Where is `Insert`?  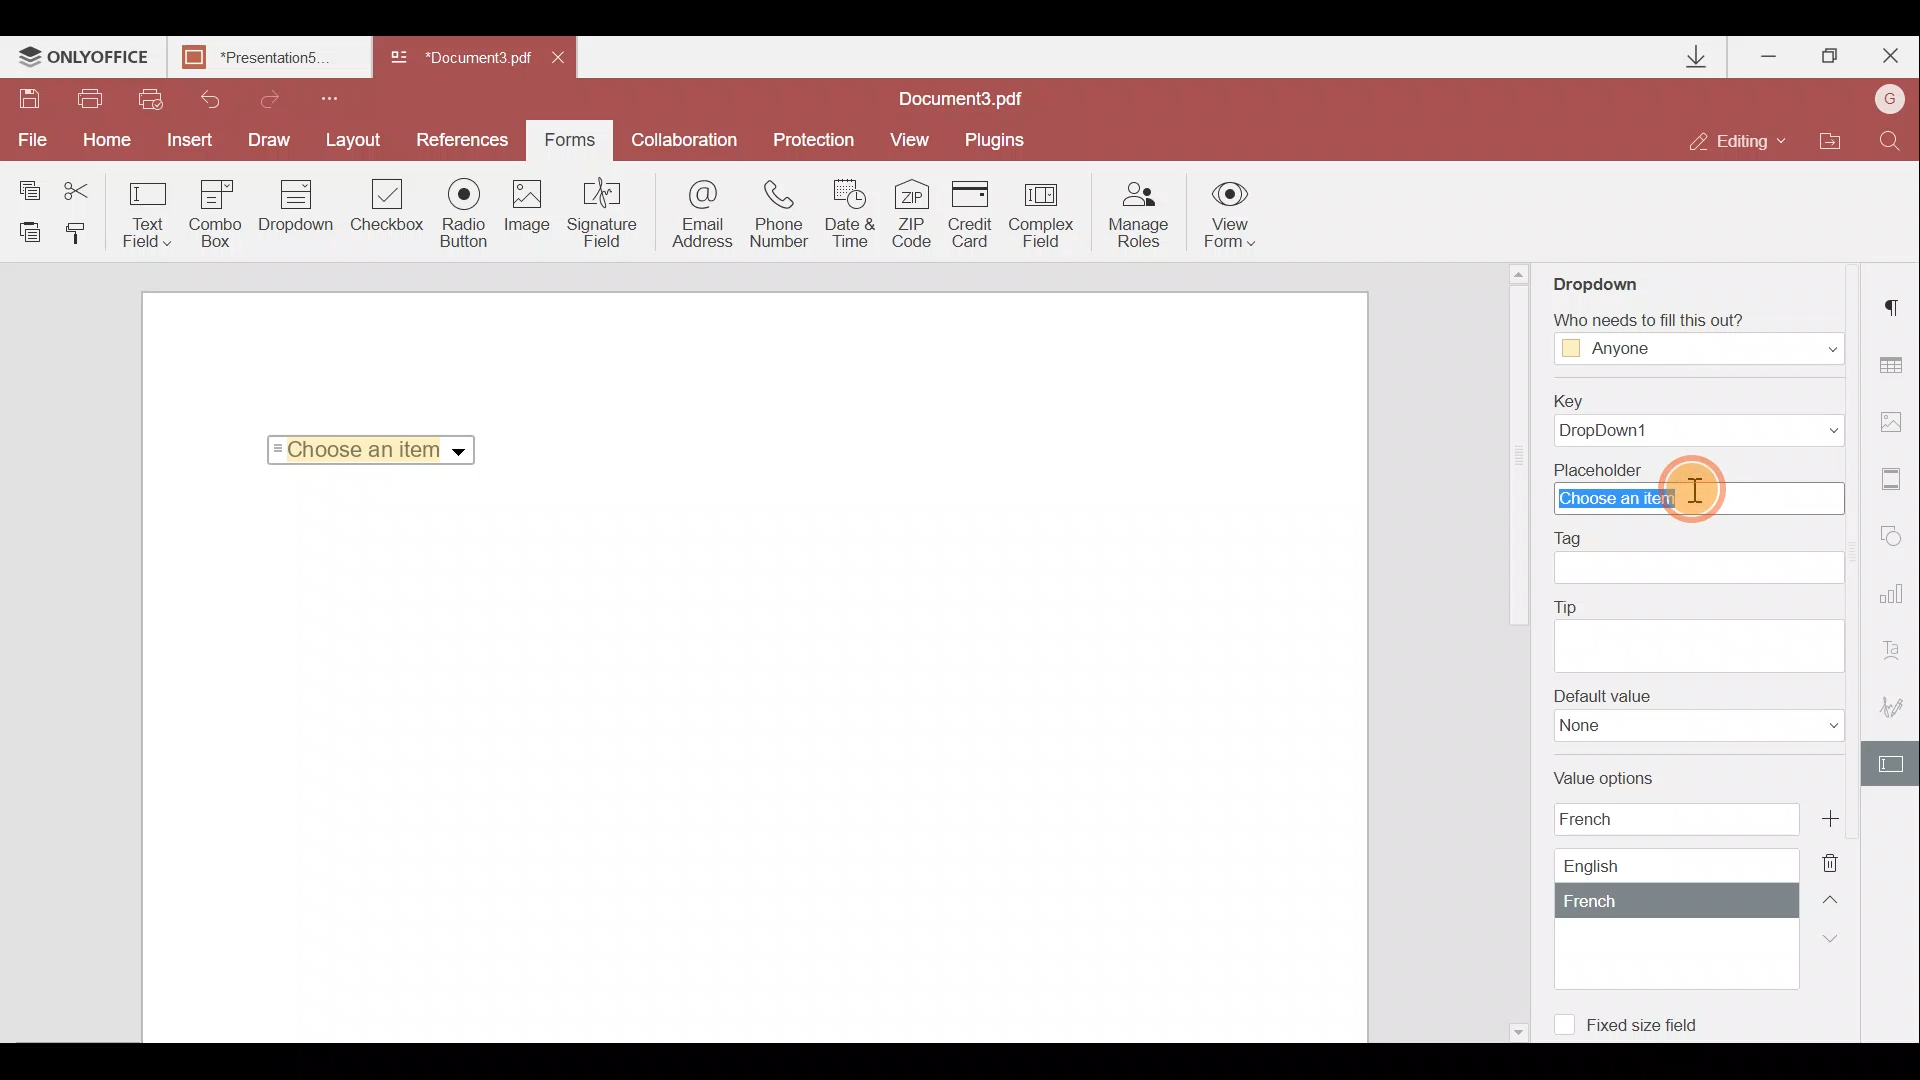
Insert is located at coordinates (185, 136).